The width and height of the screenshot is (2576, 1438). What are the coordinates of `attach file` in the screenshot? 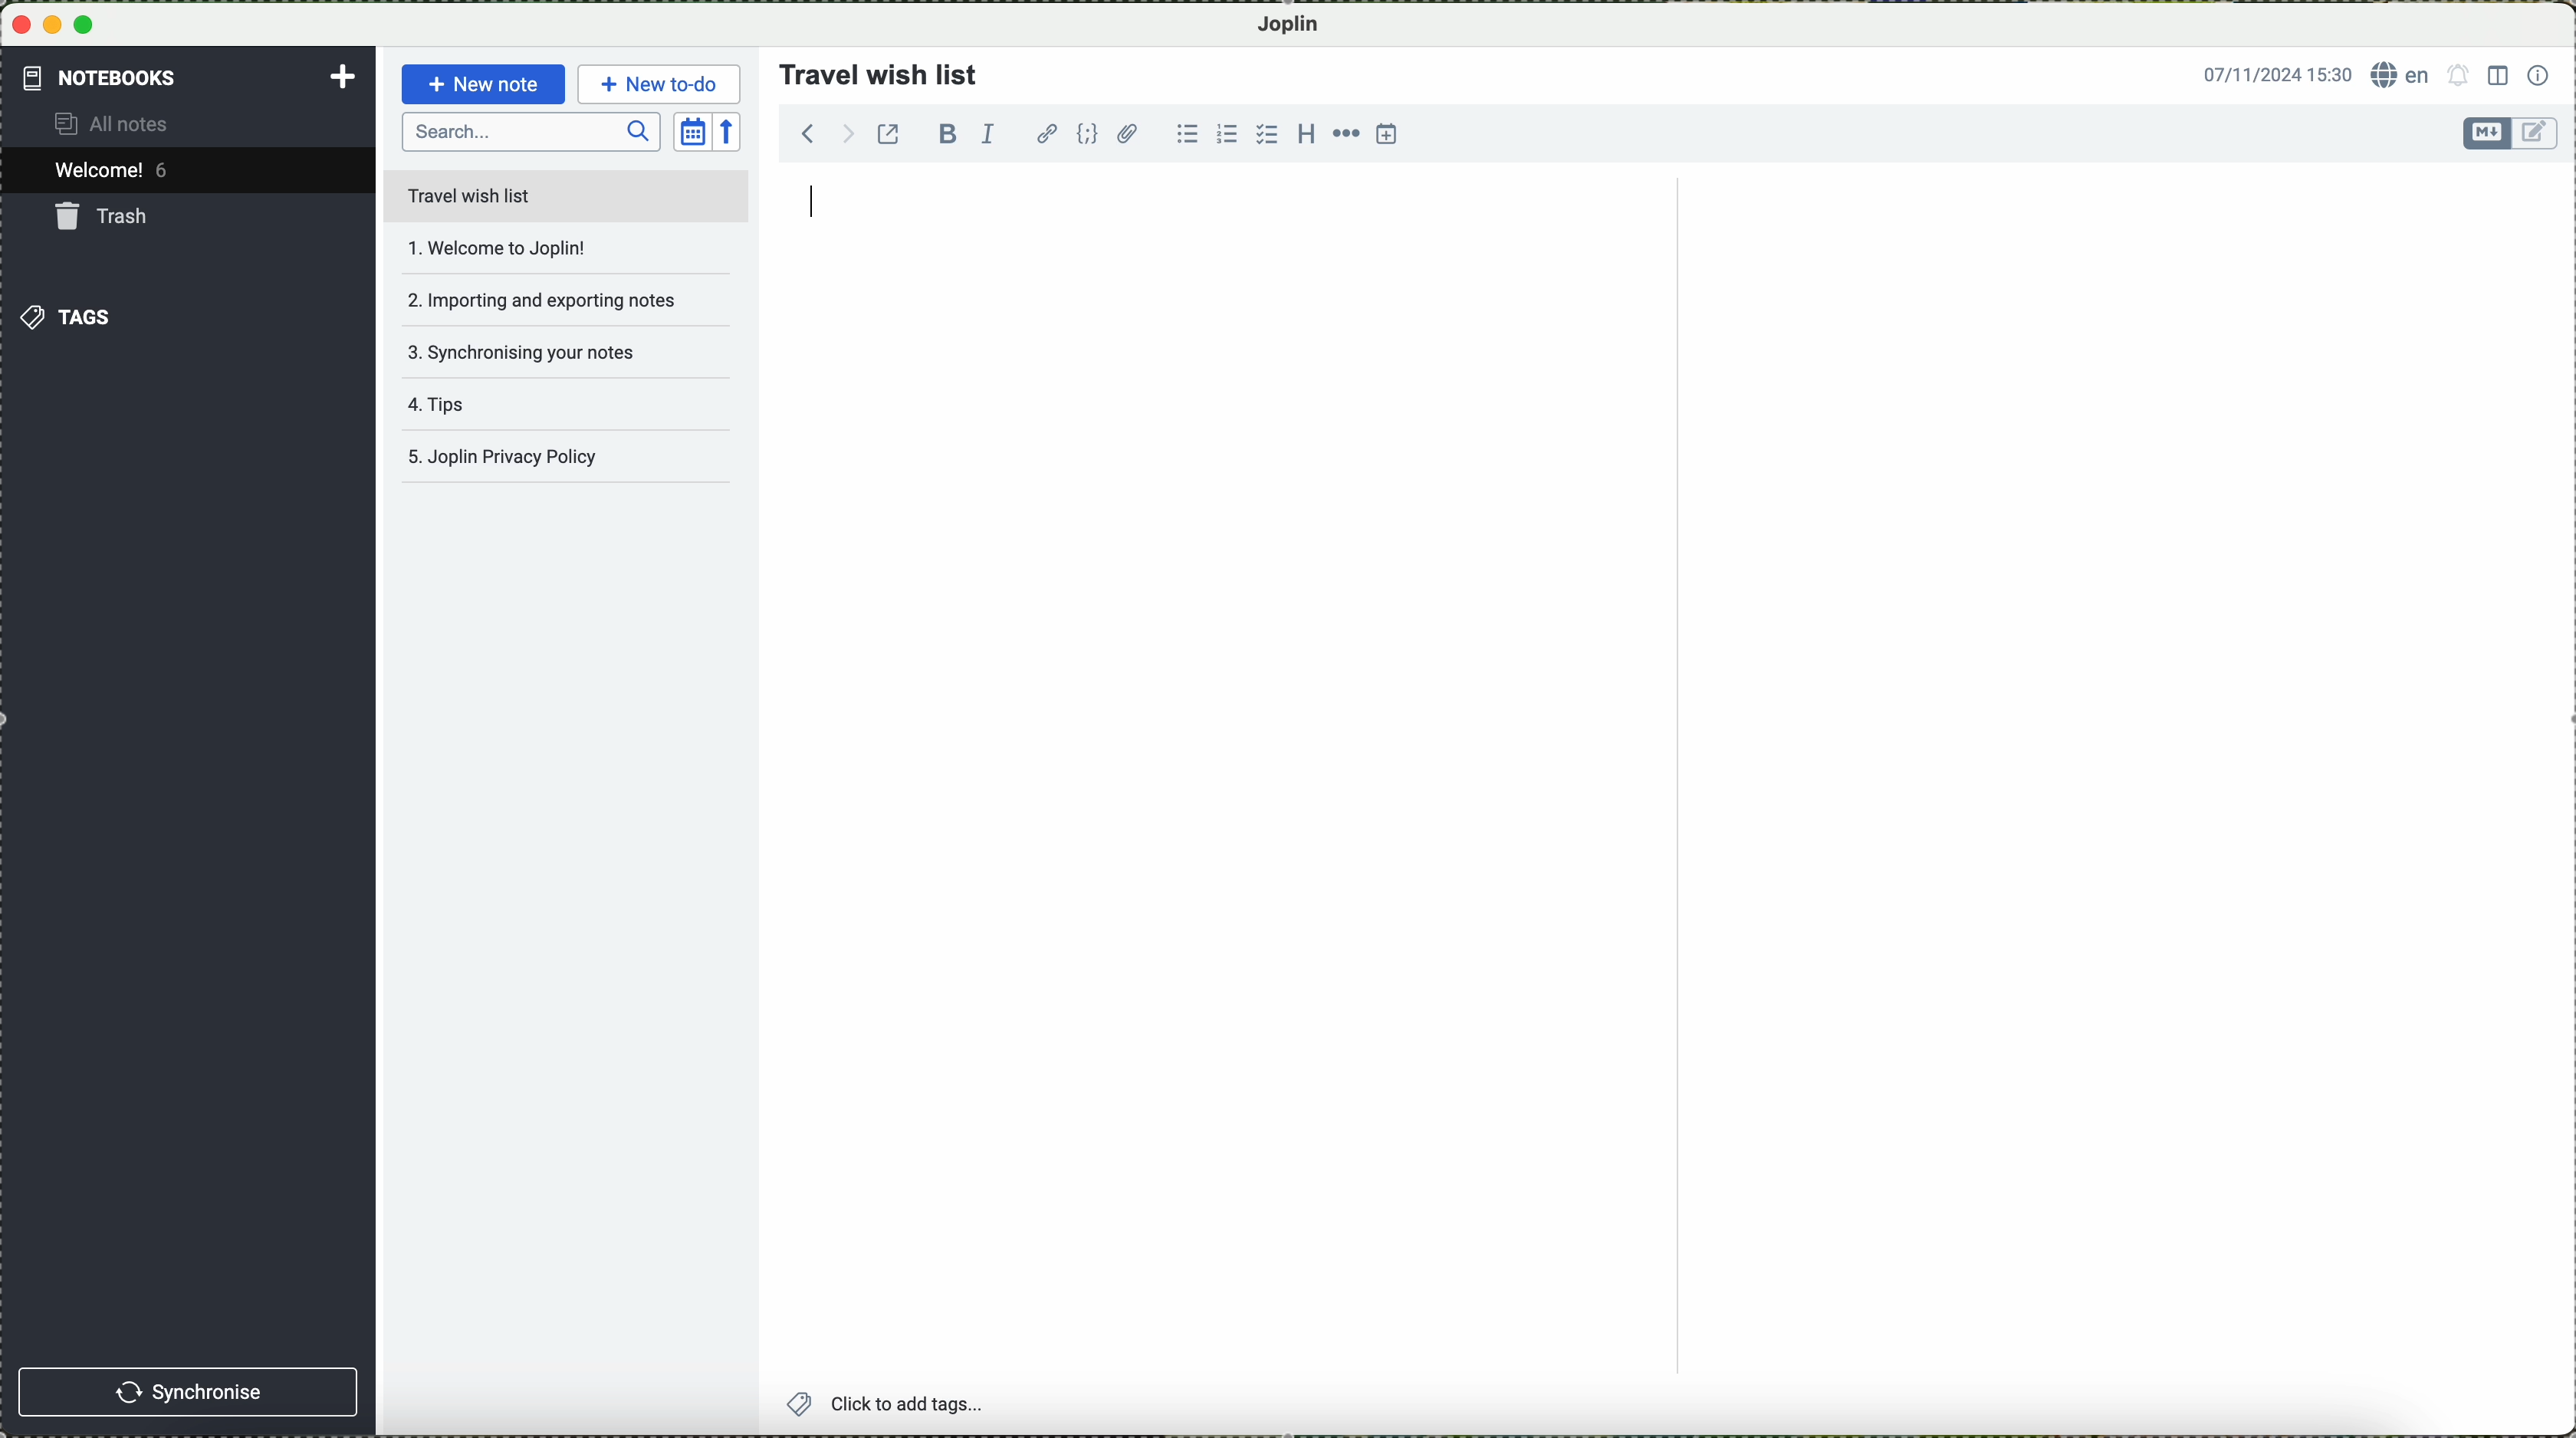 It's located at (1128, 133).